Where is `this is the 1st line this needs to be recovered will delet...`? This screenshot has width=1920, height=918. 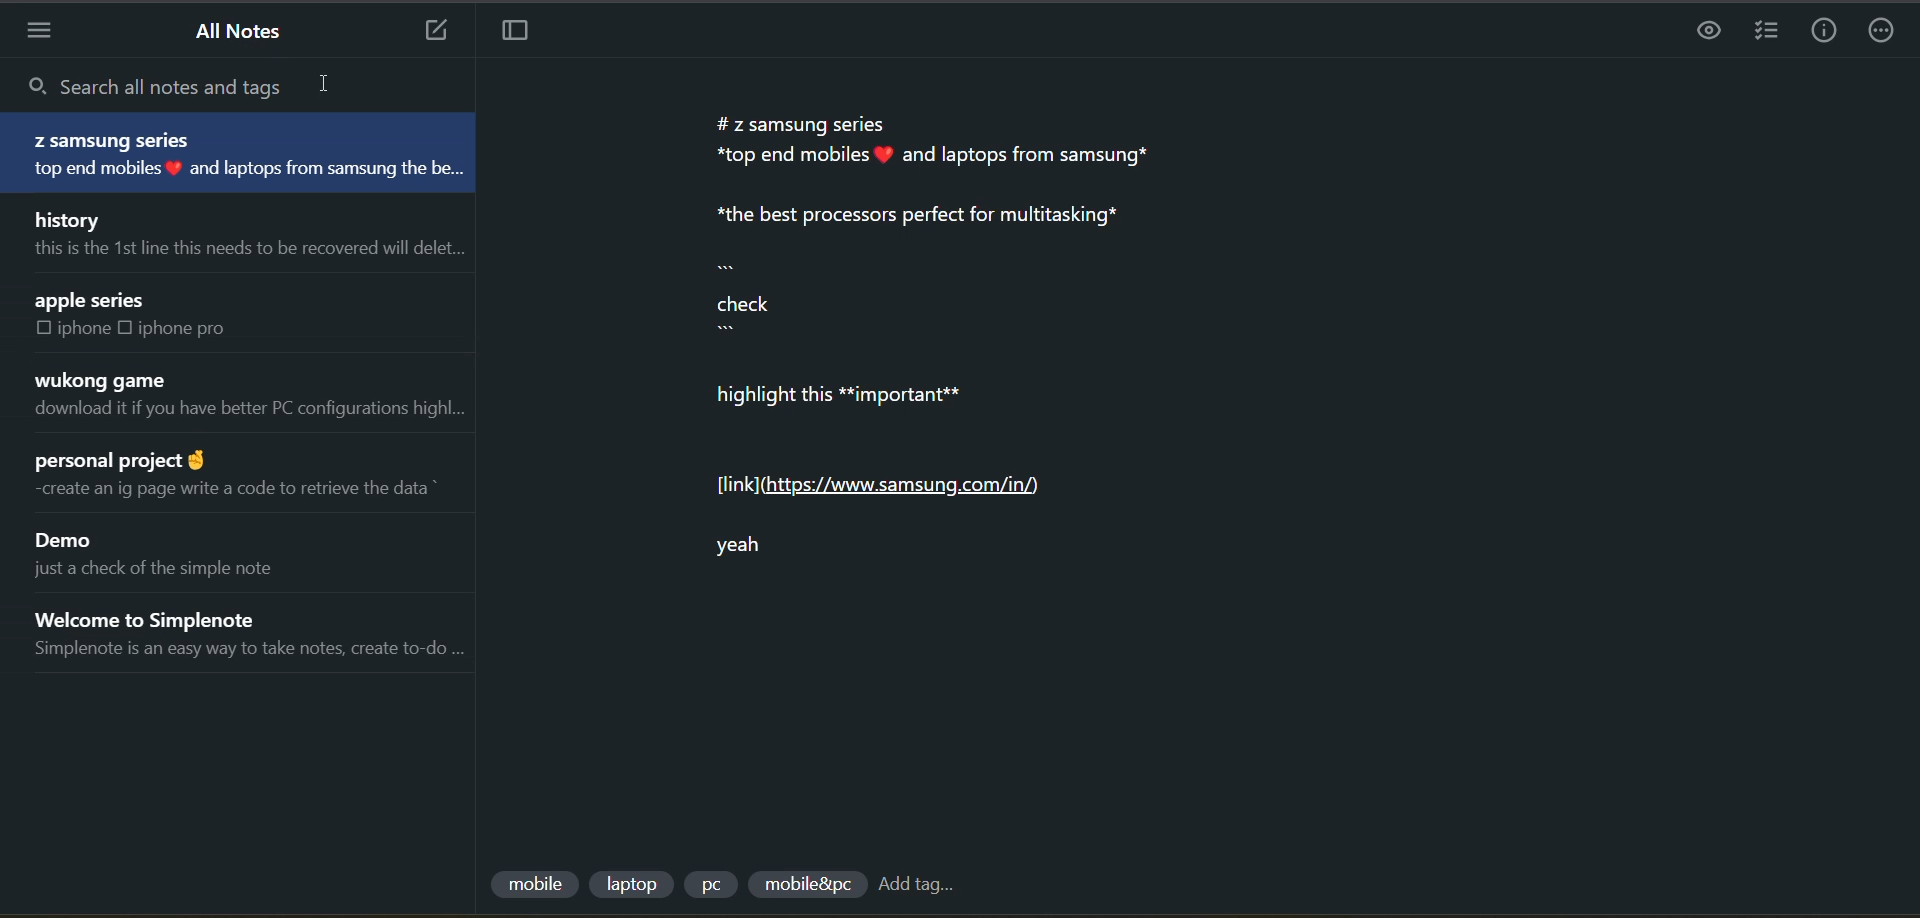 this is the 1st line this needs to be recovered will delet... is located at coordinates (250, 253).